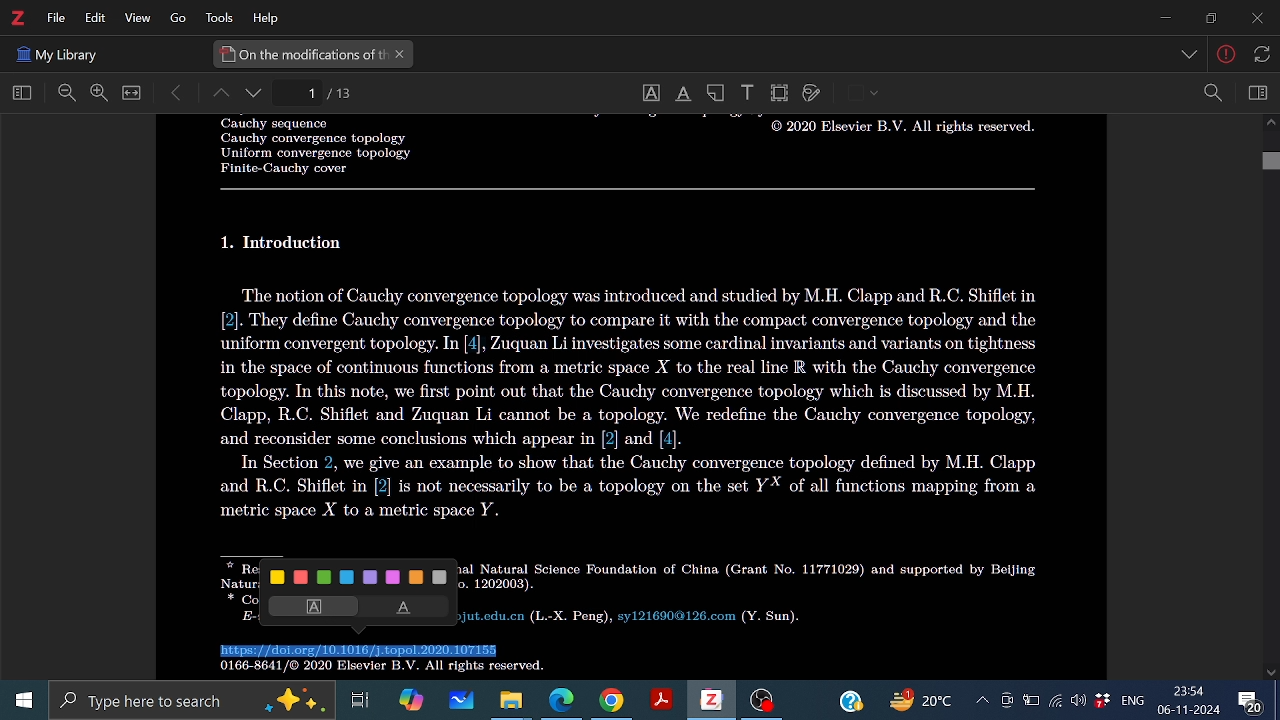 The image size is (1280, 720). Describe the element at coordinates (342, 93) in the screenshot. I see `Current page` at that location.